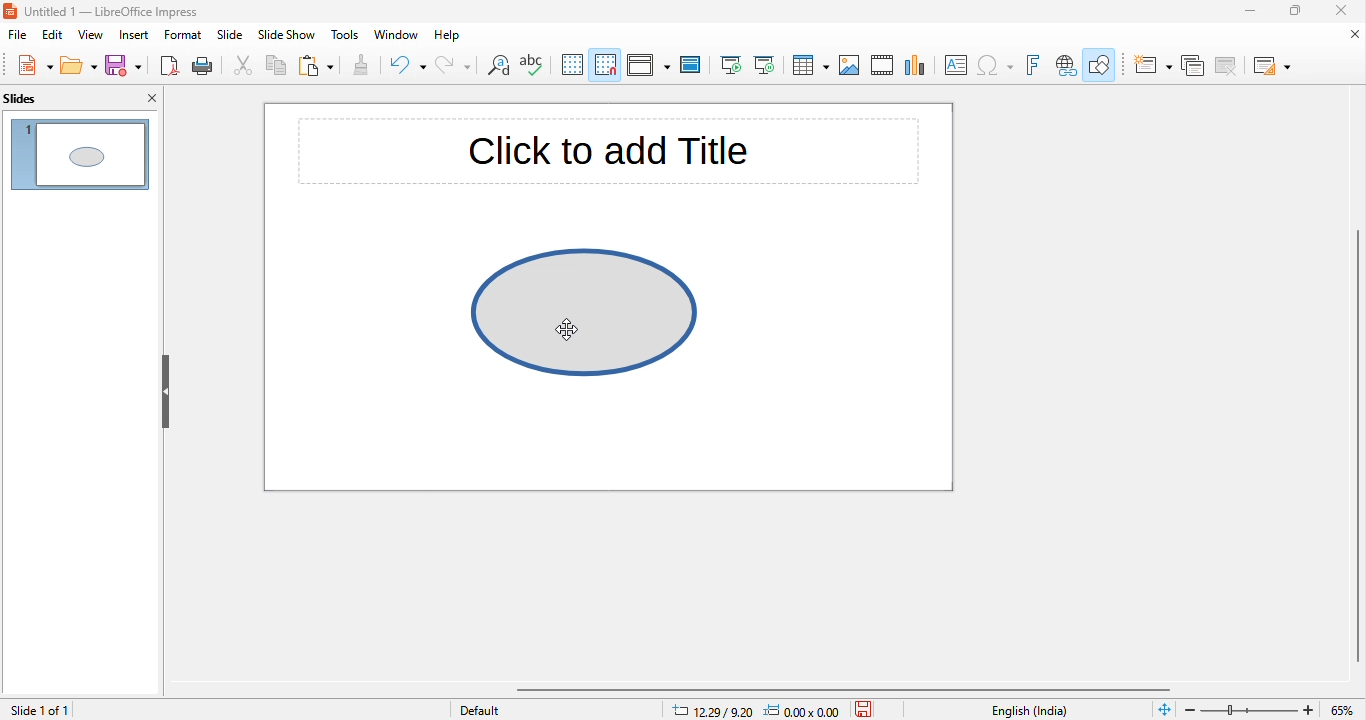  What do you see at coordinates (1355, 448) in the screenshot?
I see `vertical scroll bar` at bounding box center [1355, 448].